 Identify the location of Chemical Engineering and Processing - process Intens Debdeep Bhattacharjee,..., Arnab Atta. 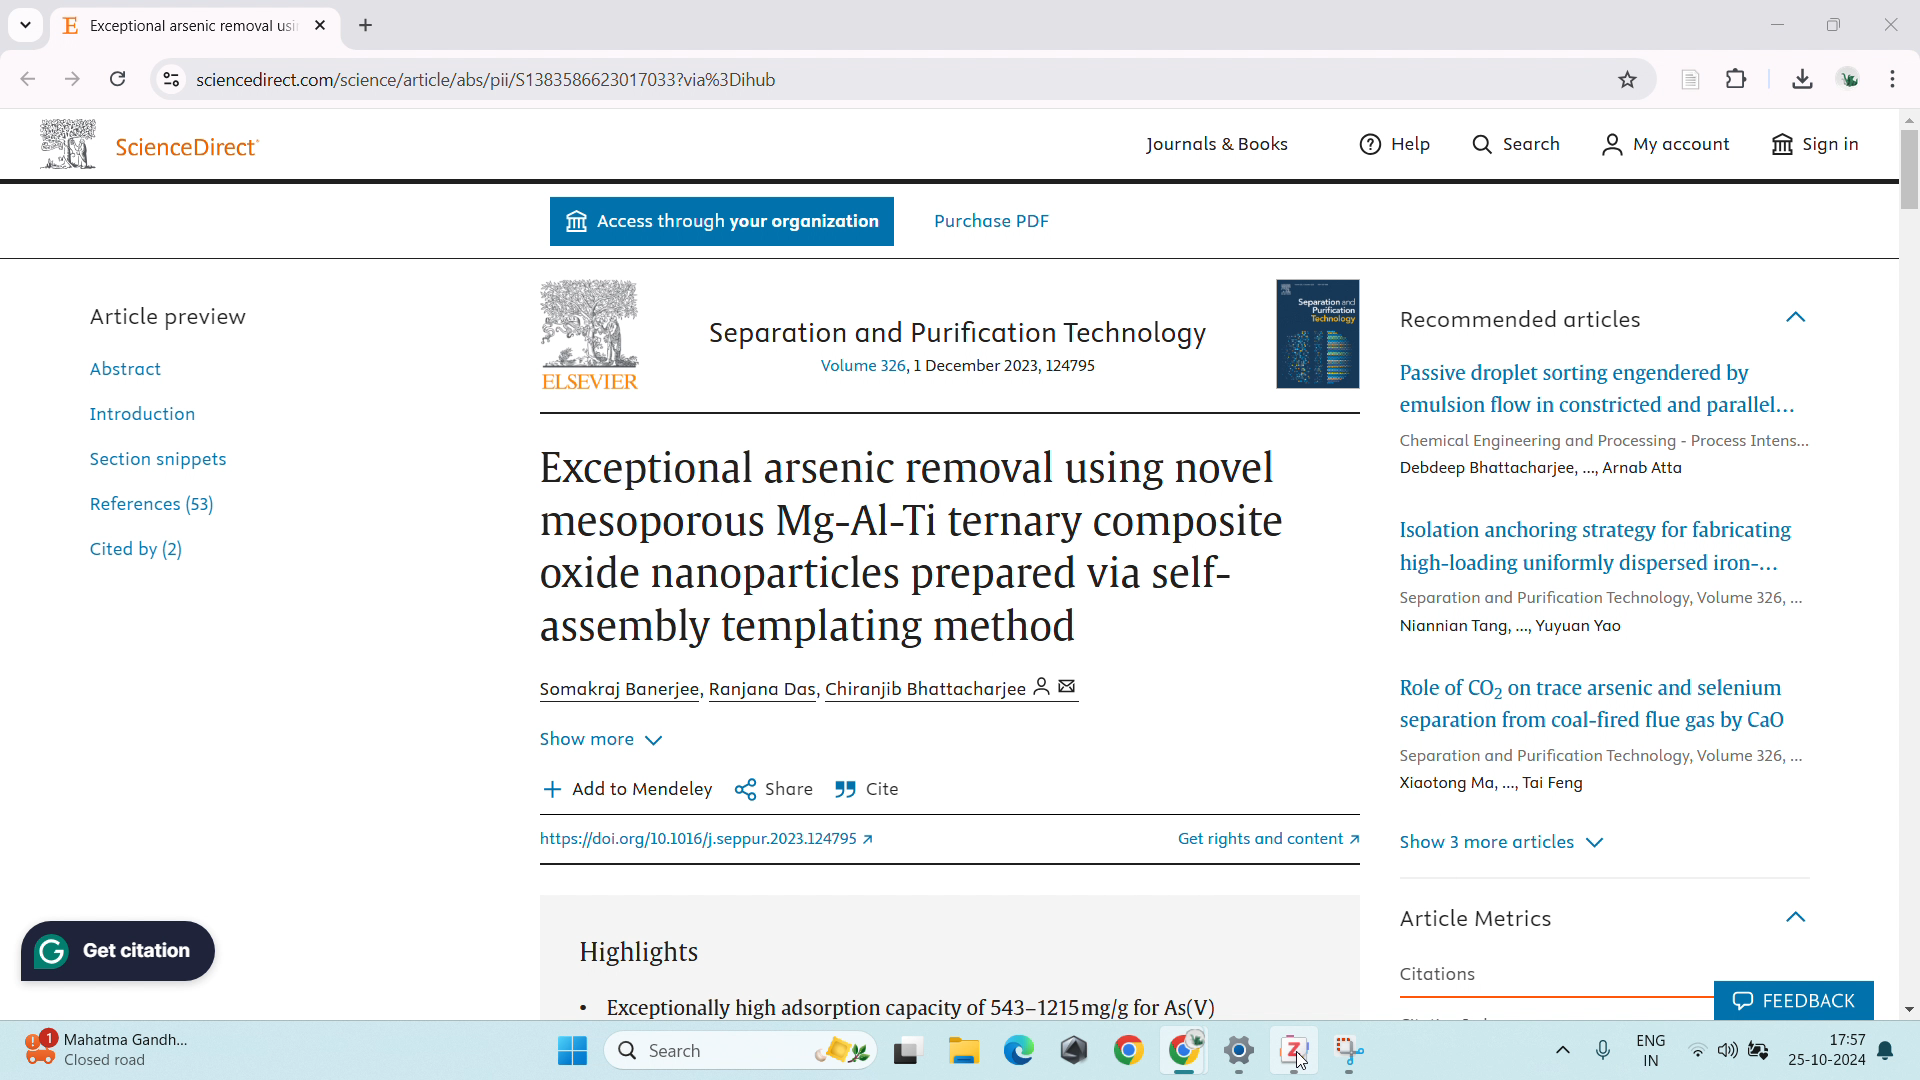
(1600, 452).